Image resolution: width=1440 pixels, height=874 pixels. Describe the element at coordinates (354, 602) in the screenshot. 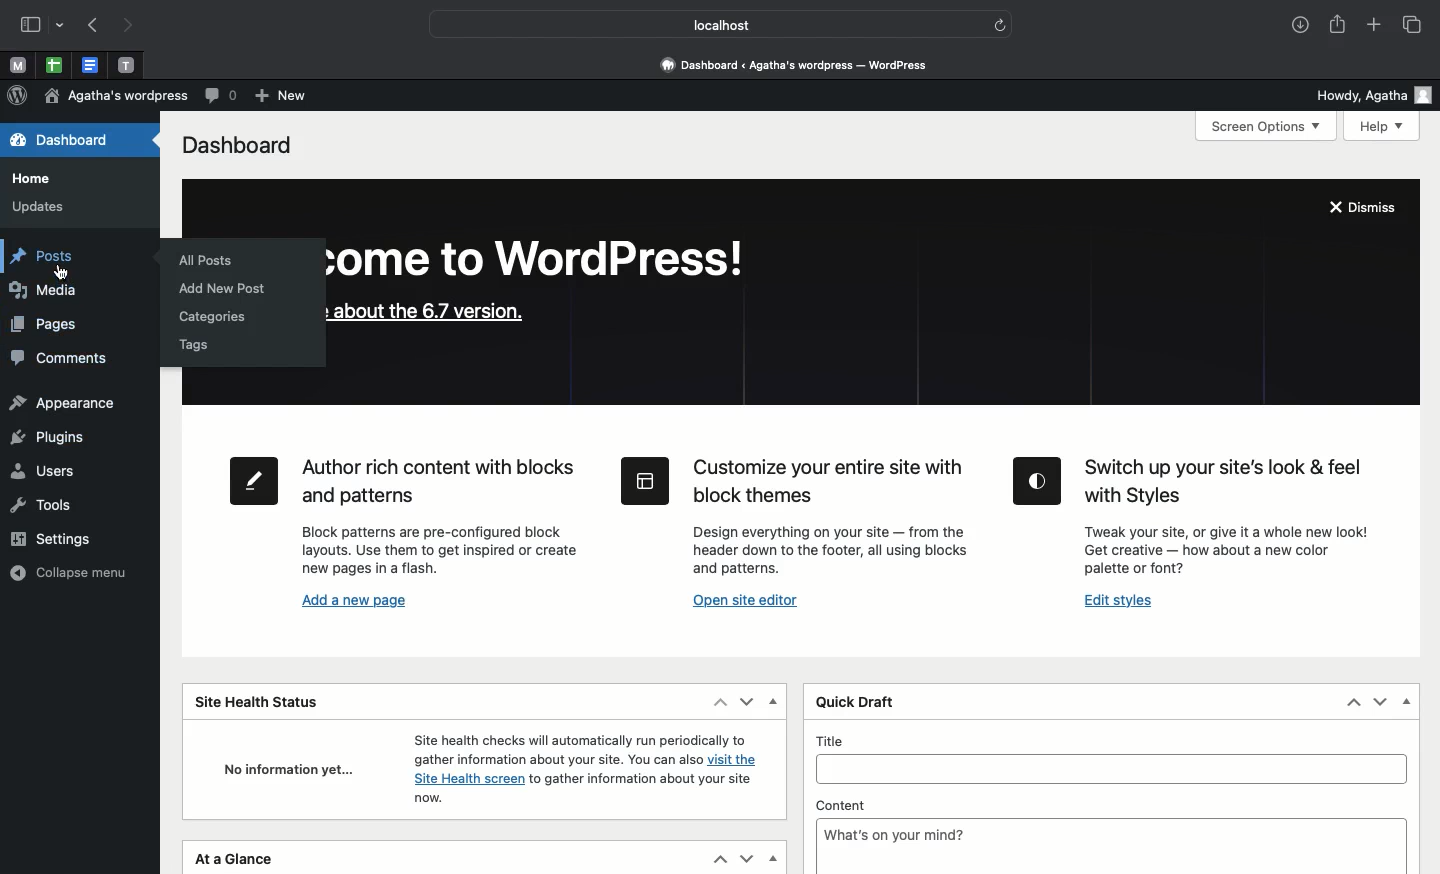

I see `‘Add a new page` at that location.